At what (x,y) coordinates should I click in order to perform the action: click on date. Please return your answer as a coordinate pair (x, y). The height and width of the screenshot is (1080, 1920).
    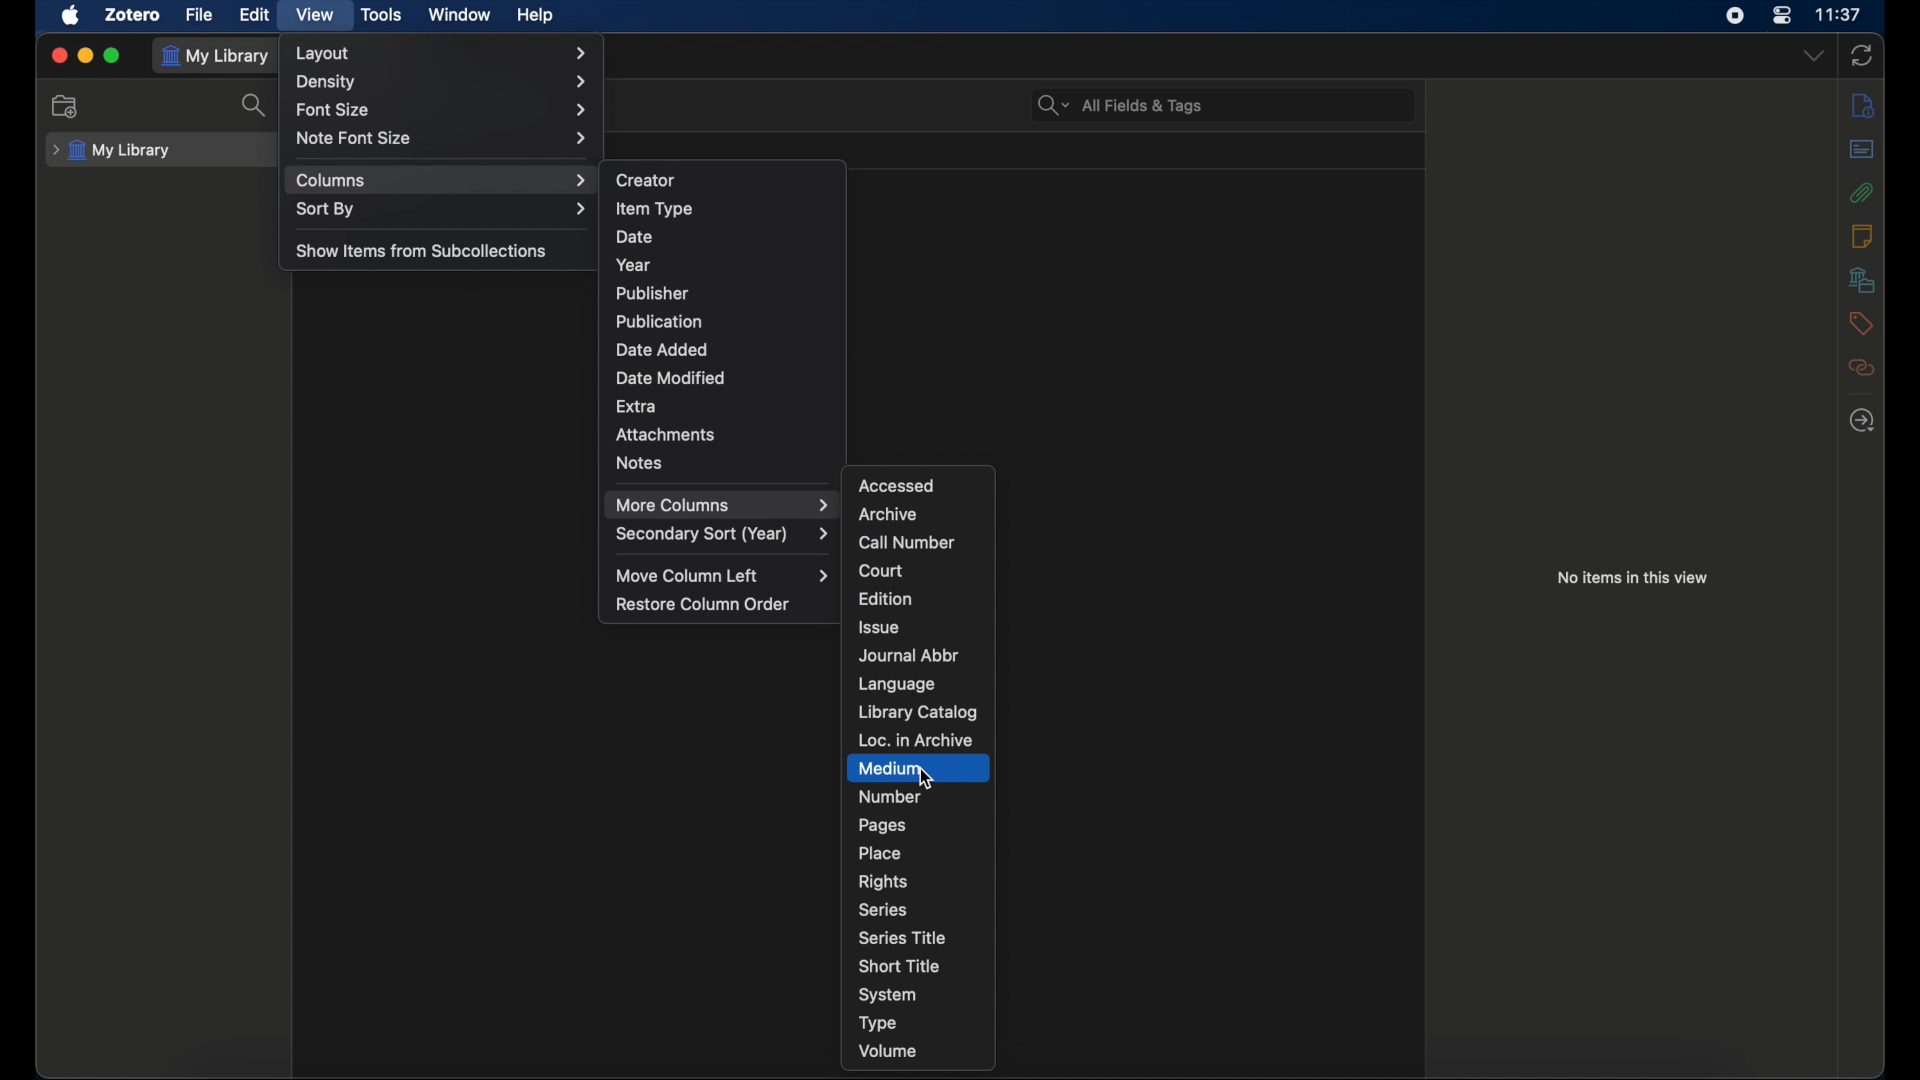
    Looking at the image, I should click on (634, 237).